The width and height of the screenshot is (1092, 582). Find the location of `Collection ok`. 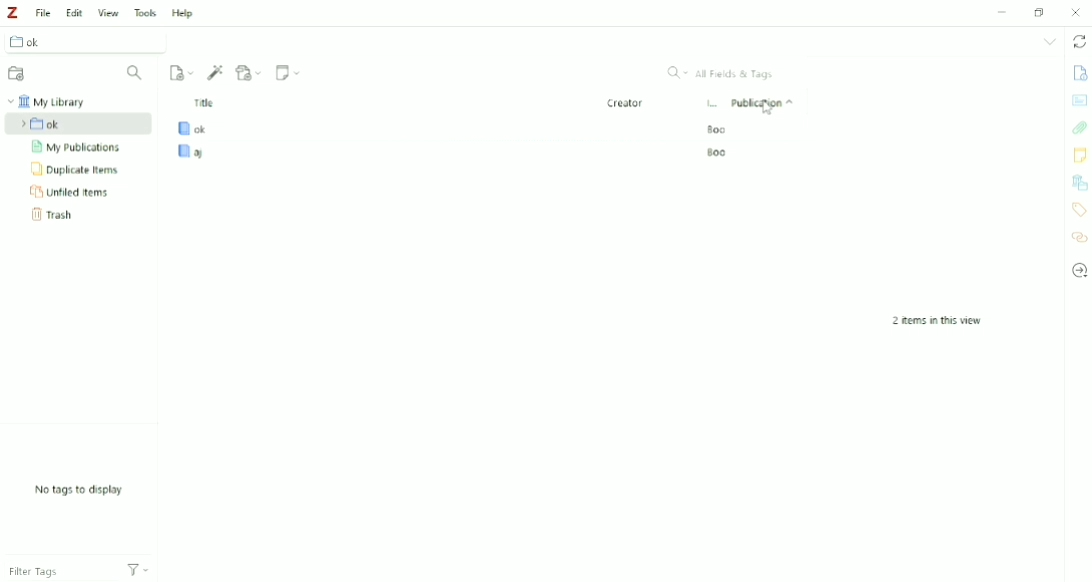

Collection ok is located at coordinates (92, 42).